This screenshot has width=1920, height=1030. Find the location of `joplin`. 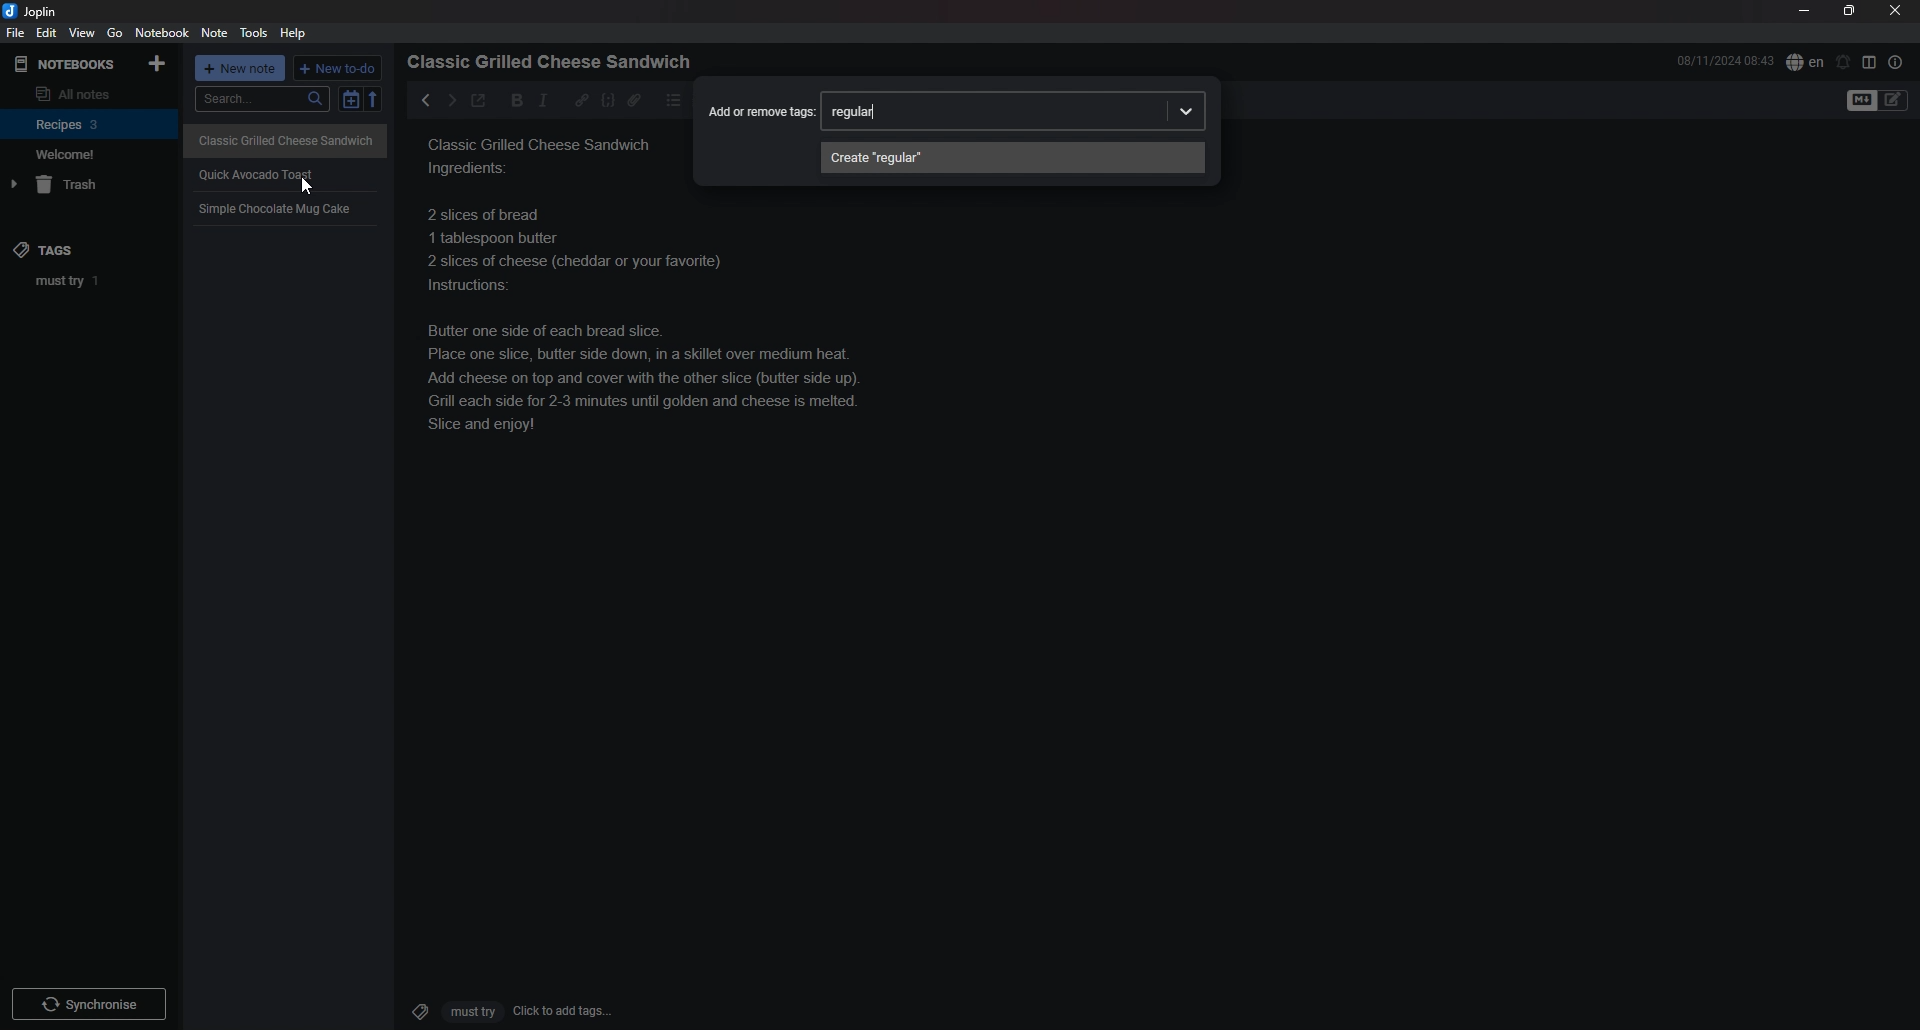

joplin is located at coordinates (33, 11).